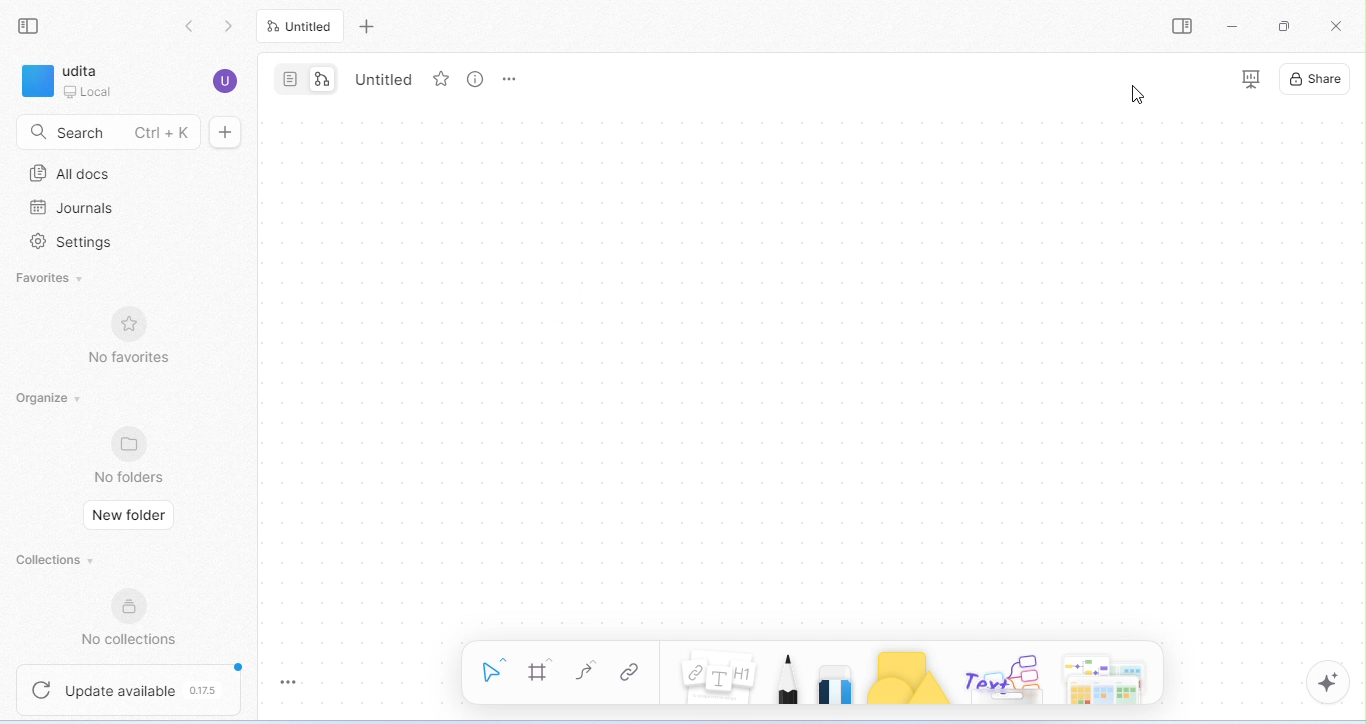 The width and height of the screenshot is (1366, 724). Describe the element at coordinates (513, 77) in the screenshot. I see `rename and more` at that location.